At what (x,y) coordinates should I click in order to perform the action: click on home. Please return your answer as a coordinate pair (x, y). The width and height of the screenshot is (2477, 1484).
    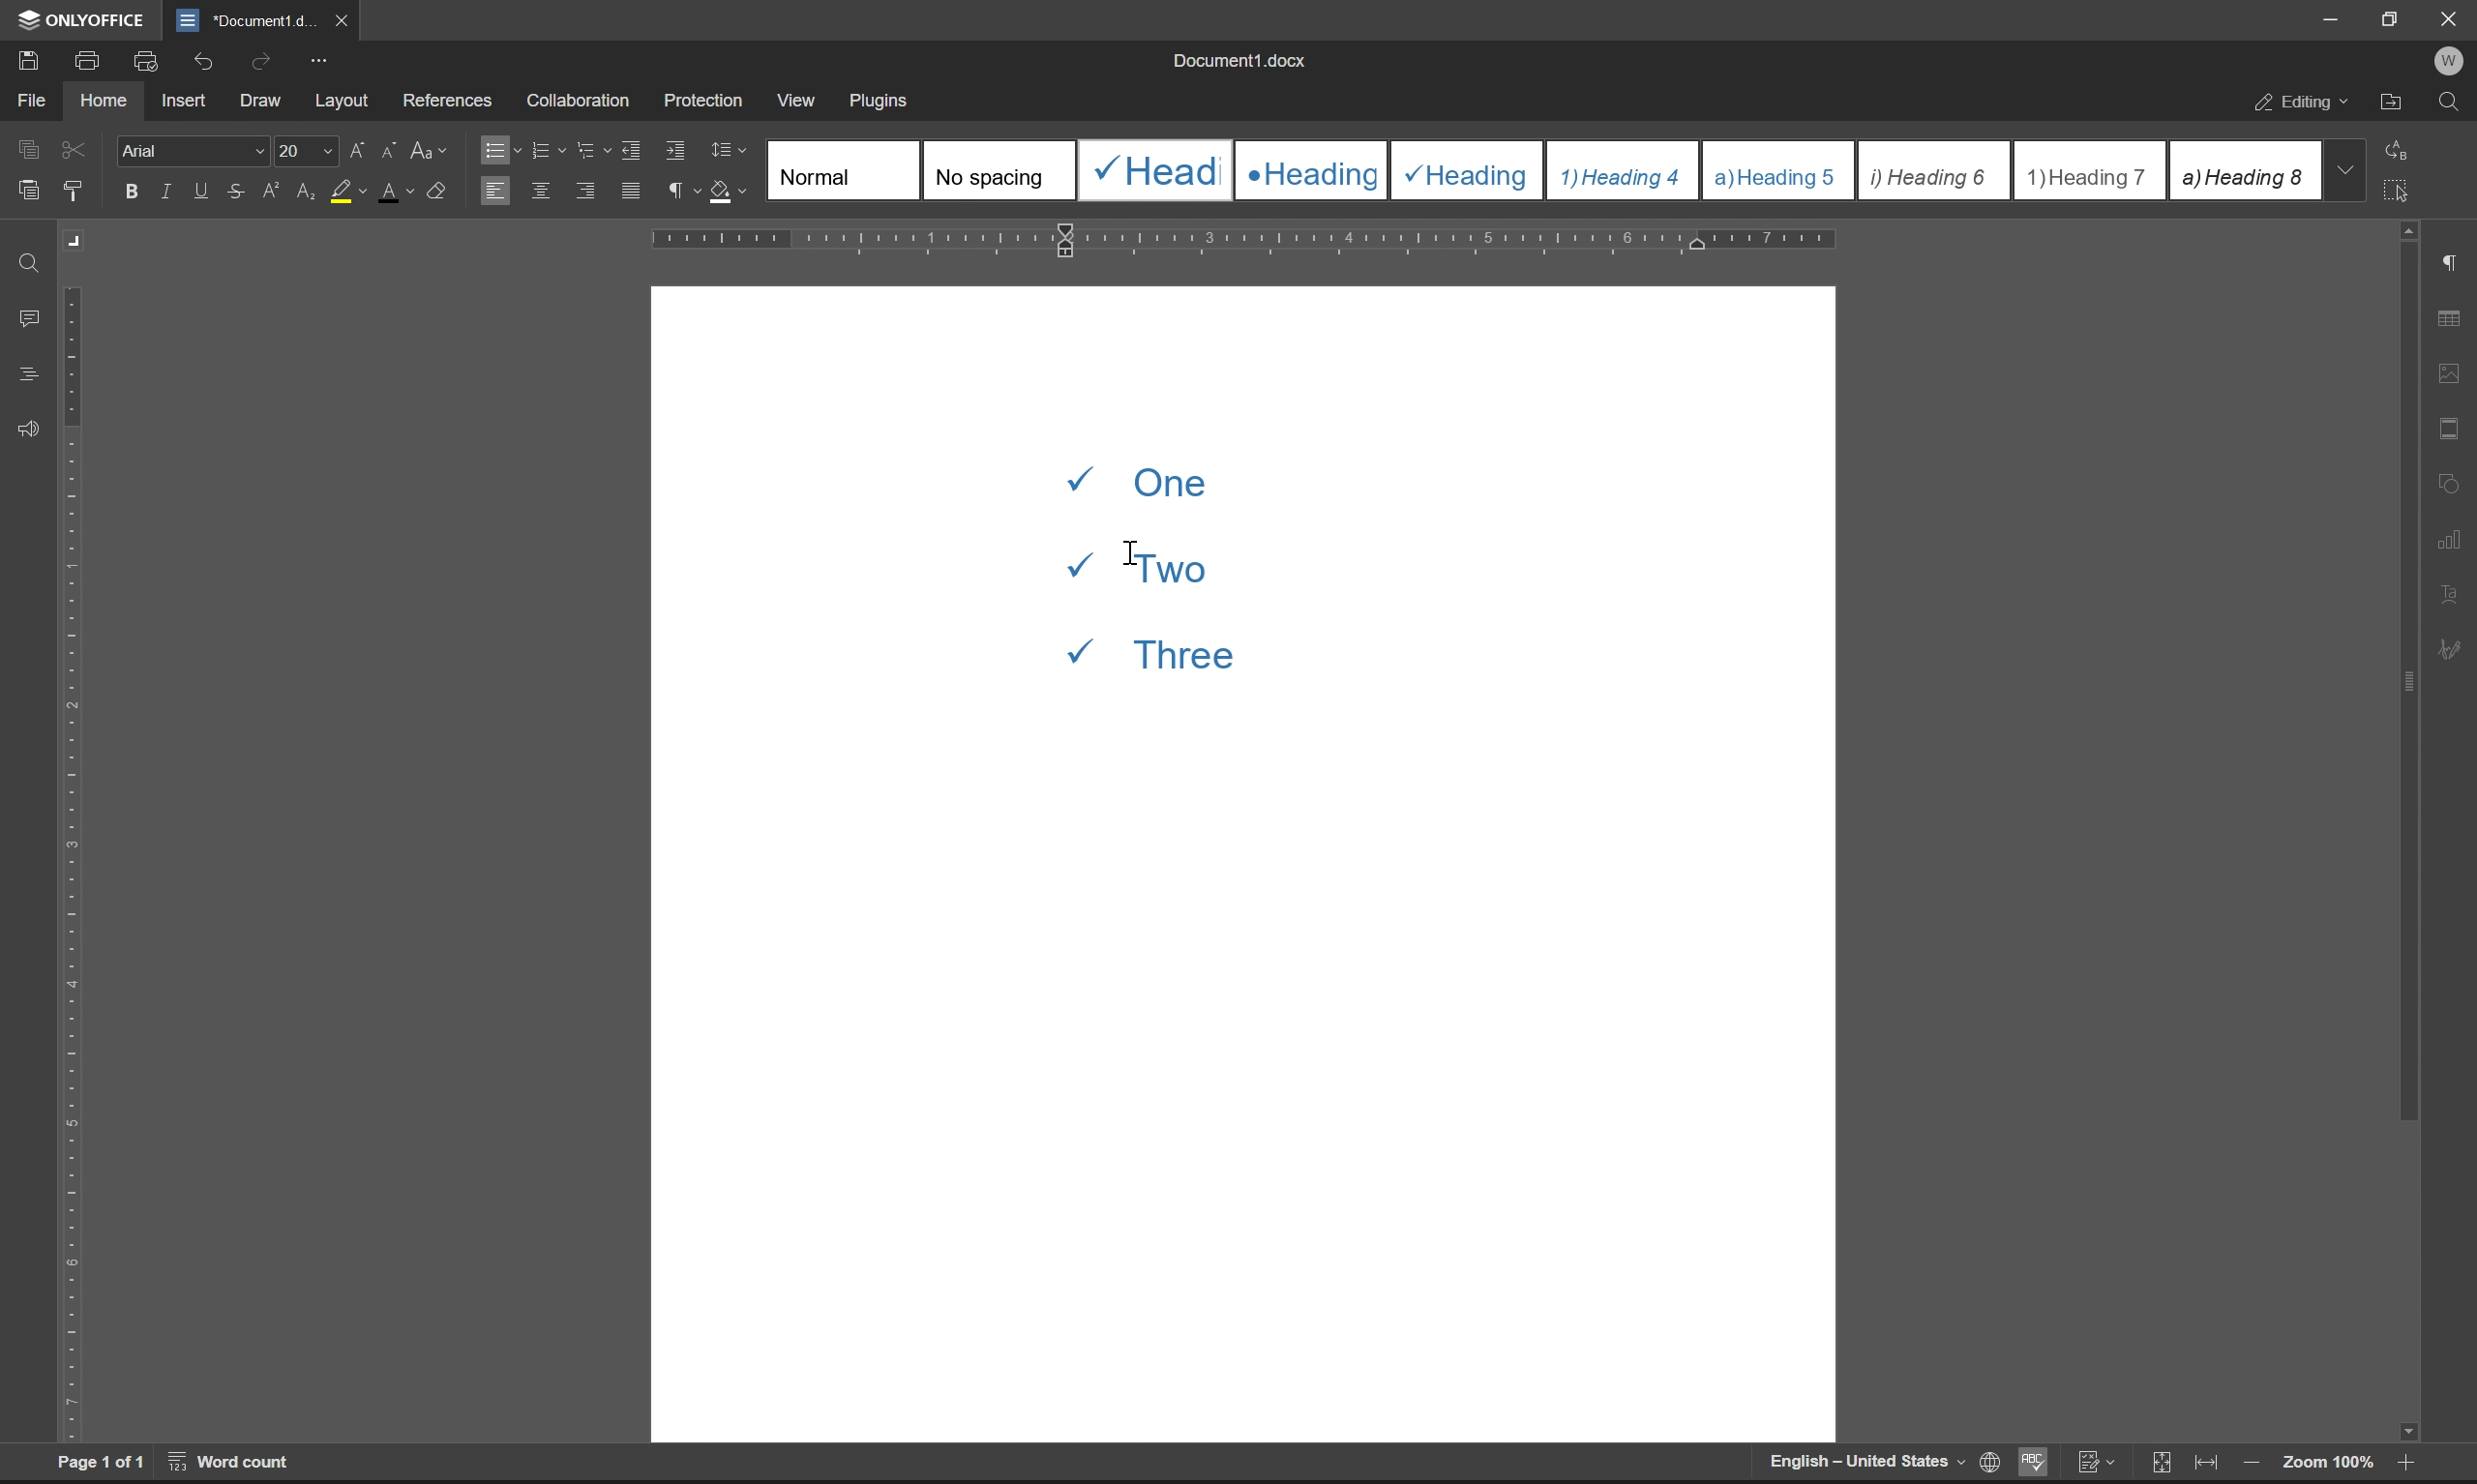
    Looking at the image, I should click on (102, 98).